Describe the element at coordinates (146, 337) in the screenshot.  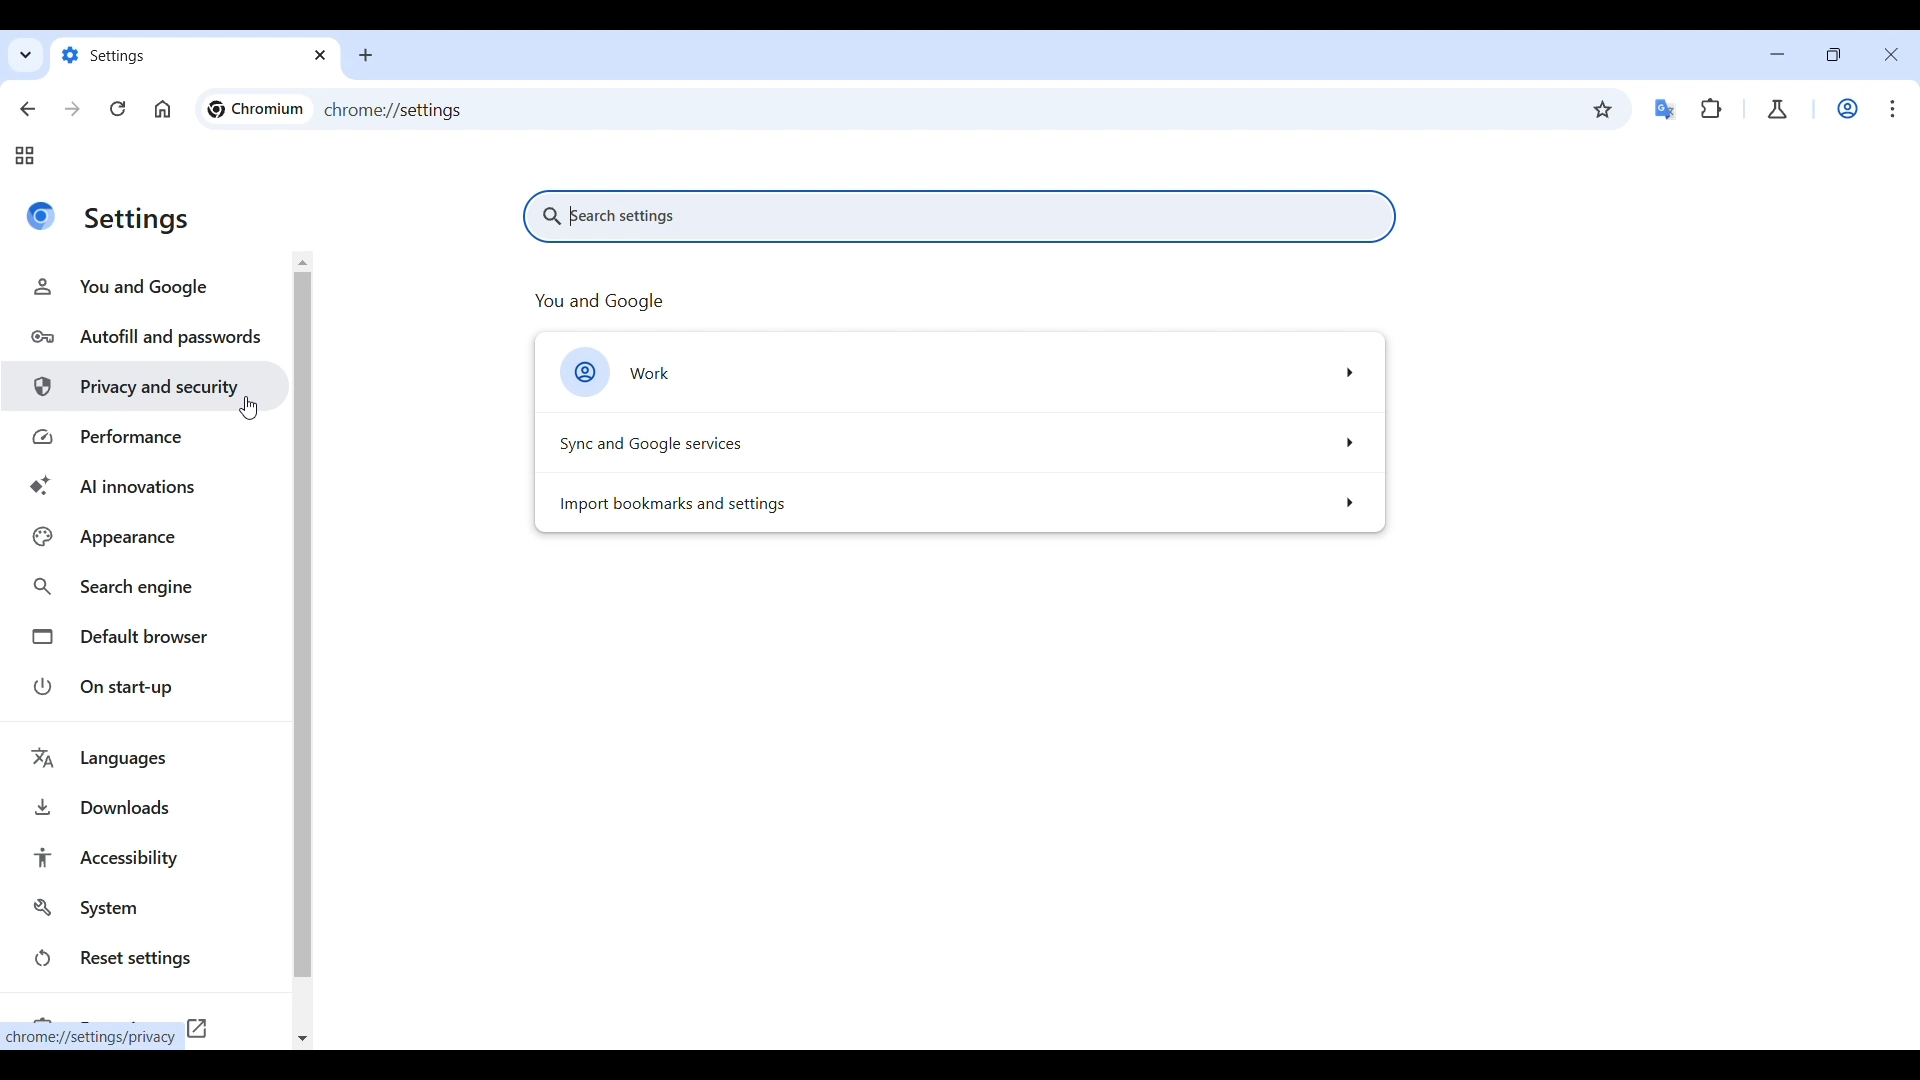
I see `Autofill and passwords` at that location.